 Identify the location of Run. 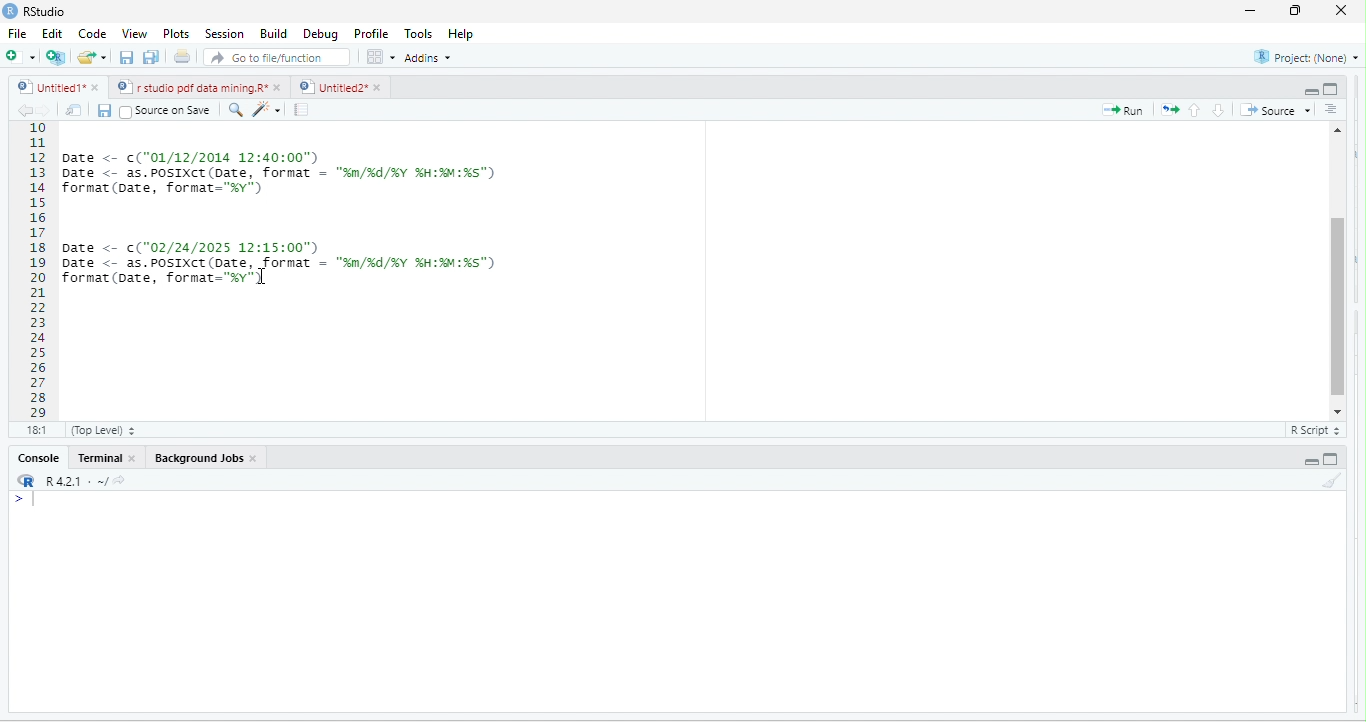
(1127, 111).